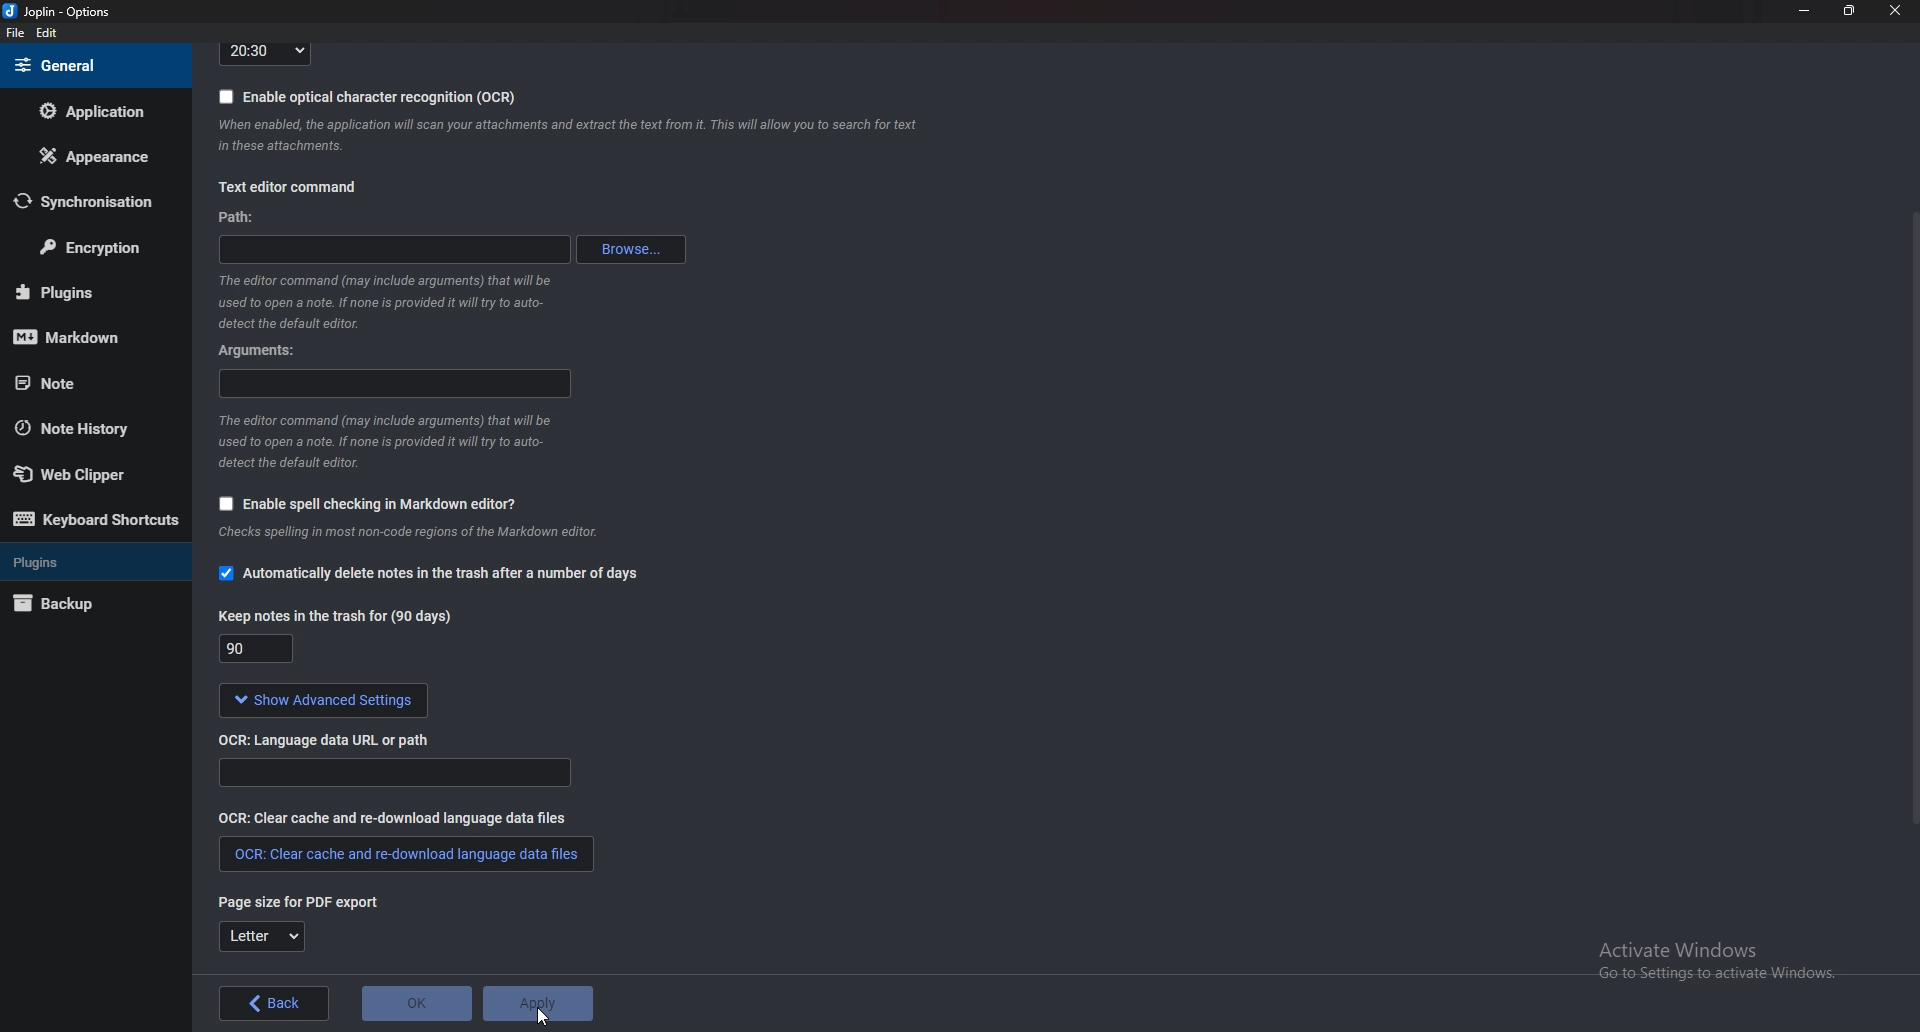 The image size is (1920, 1032). I want to click on apply, so click(538, 1003).